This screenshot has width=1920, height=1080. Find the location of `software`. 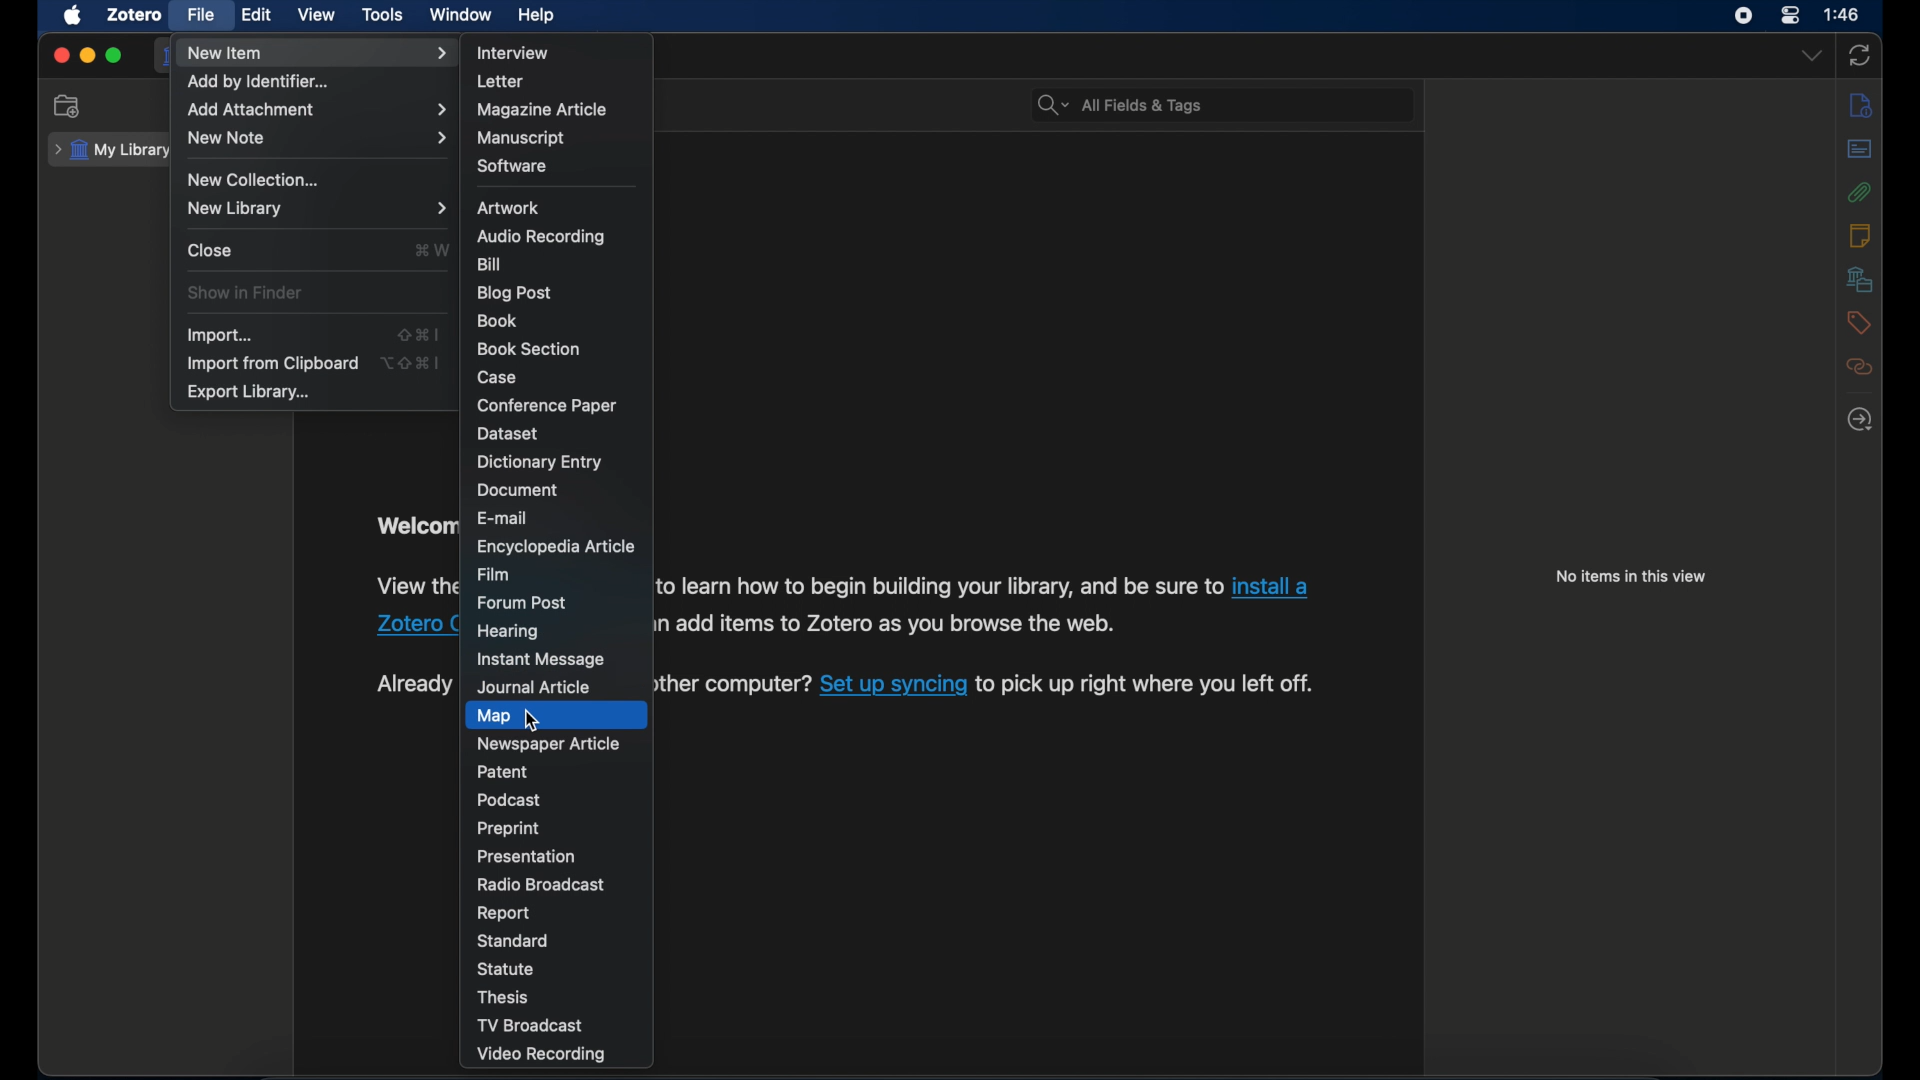

software is located at coordinates (514, 166).